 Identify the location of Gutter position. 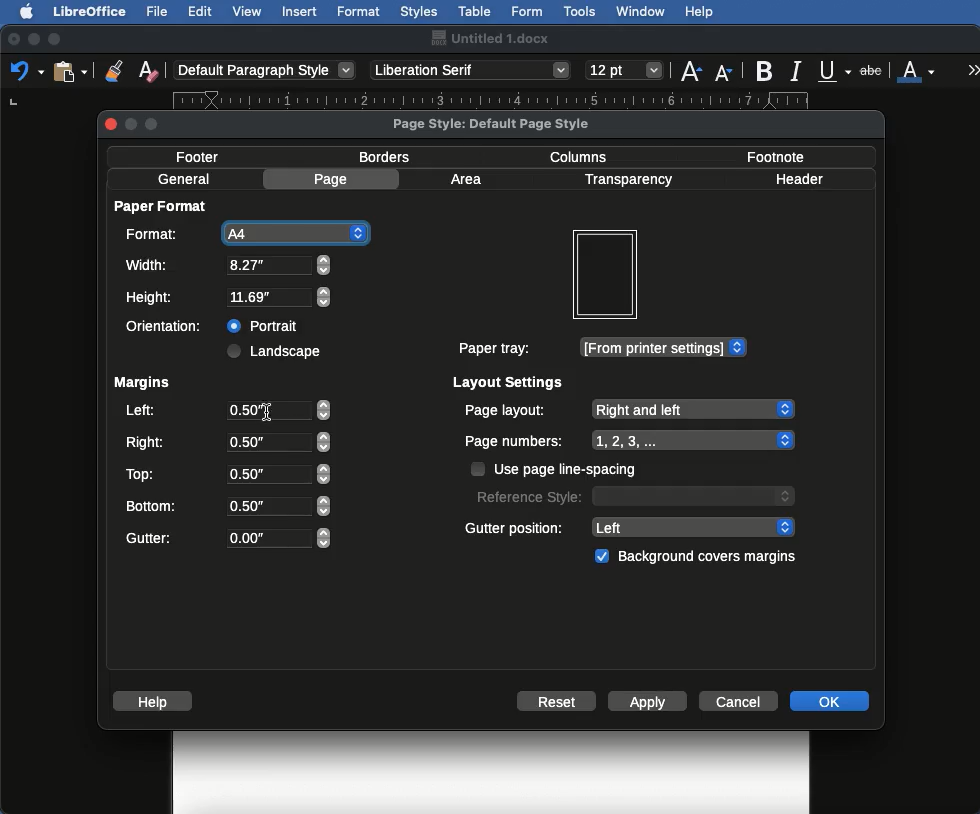
(631, 526).